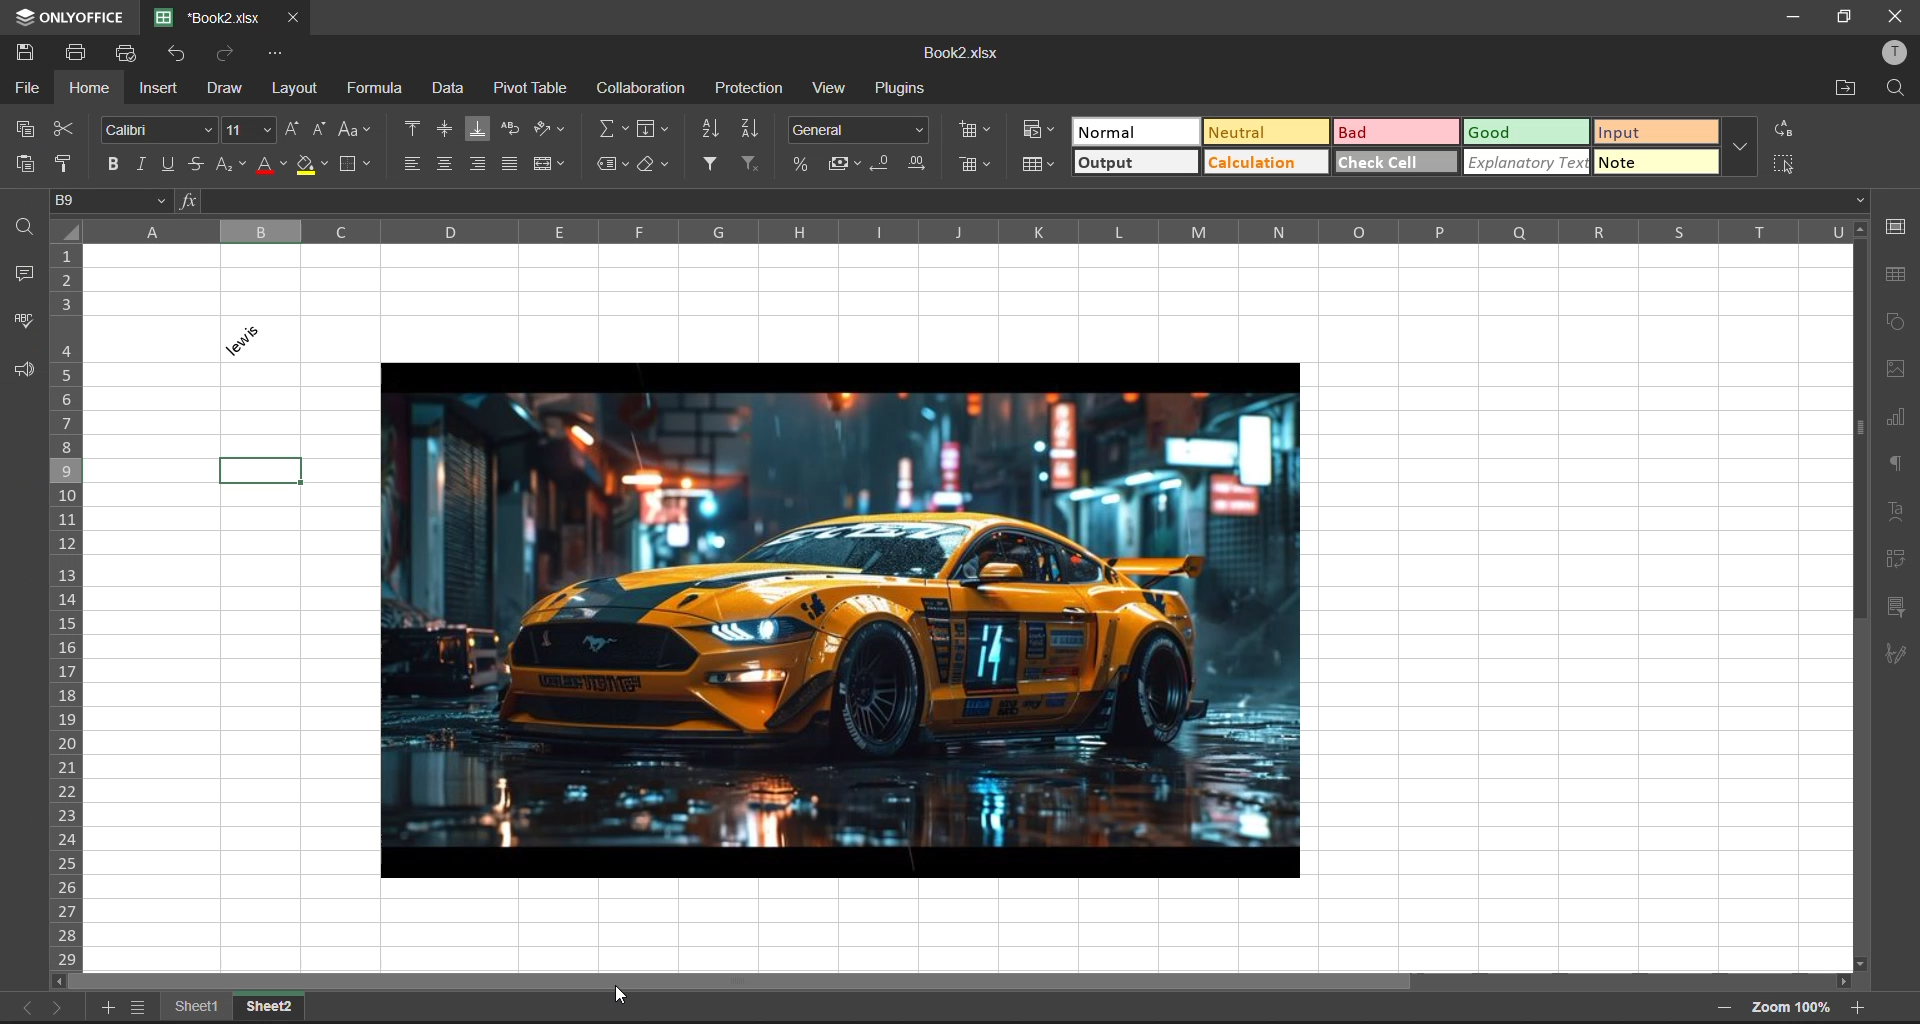 This screenshot has width=1920, height=1024. Describe the element at coordinates (748, 91) in the screenshot. I see `protection` at that location.